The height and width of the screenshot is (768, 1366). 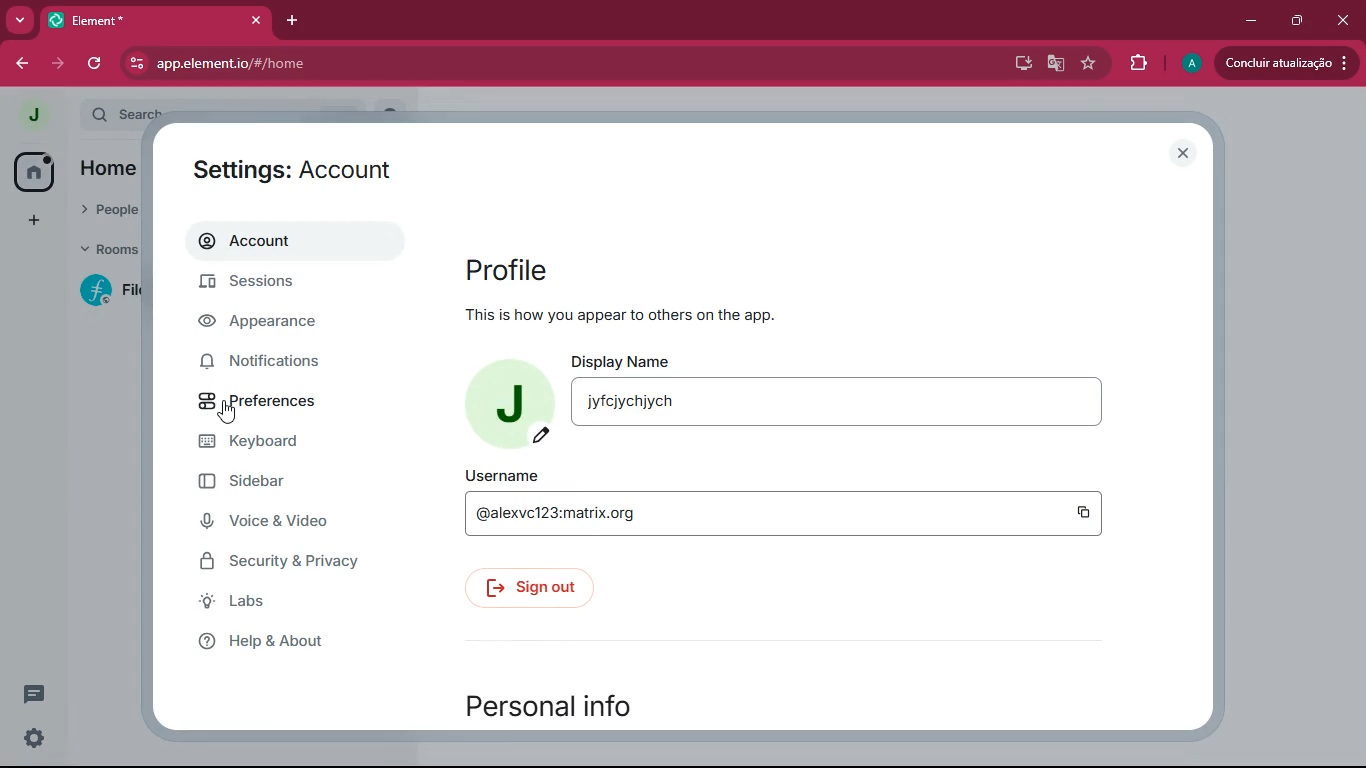 What do you see at coordinates (283, 285) in the screenshot?
I see `sessions` at bounding box center [283, 285].